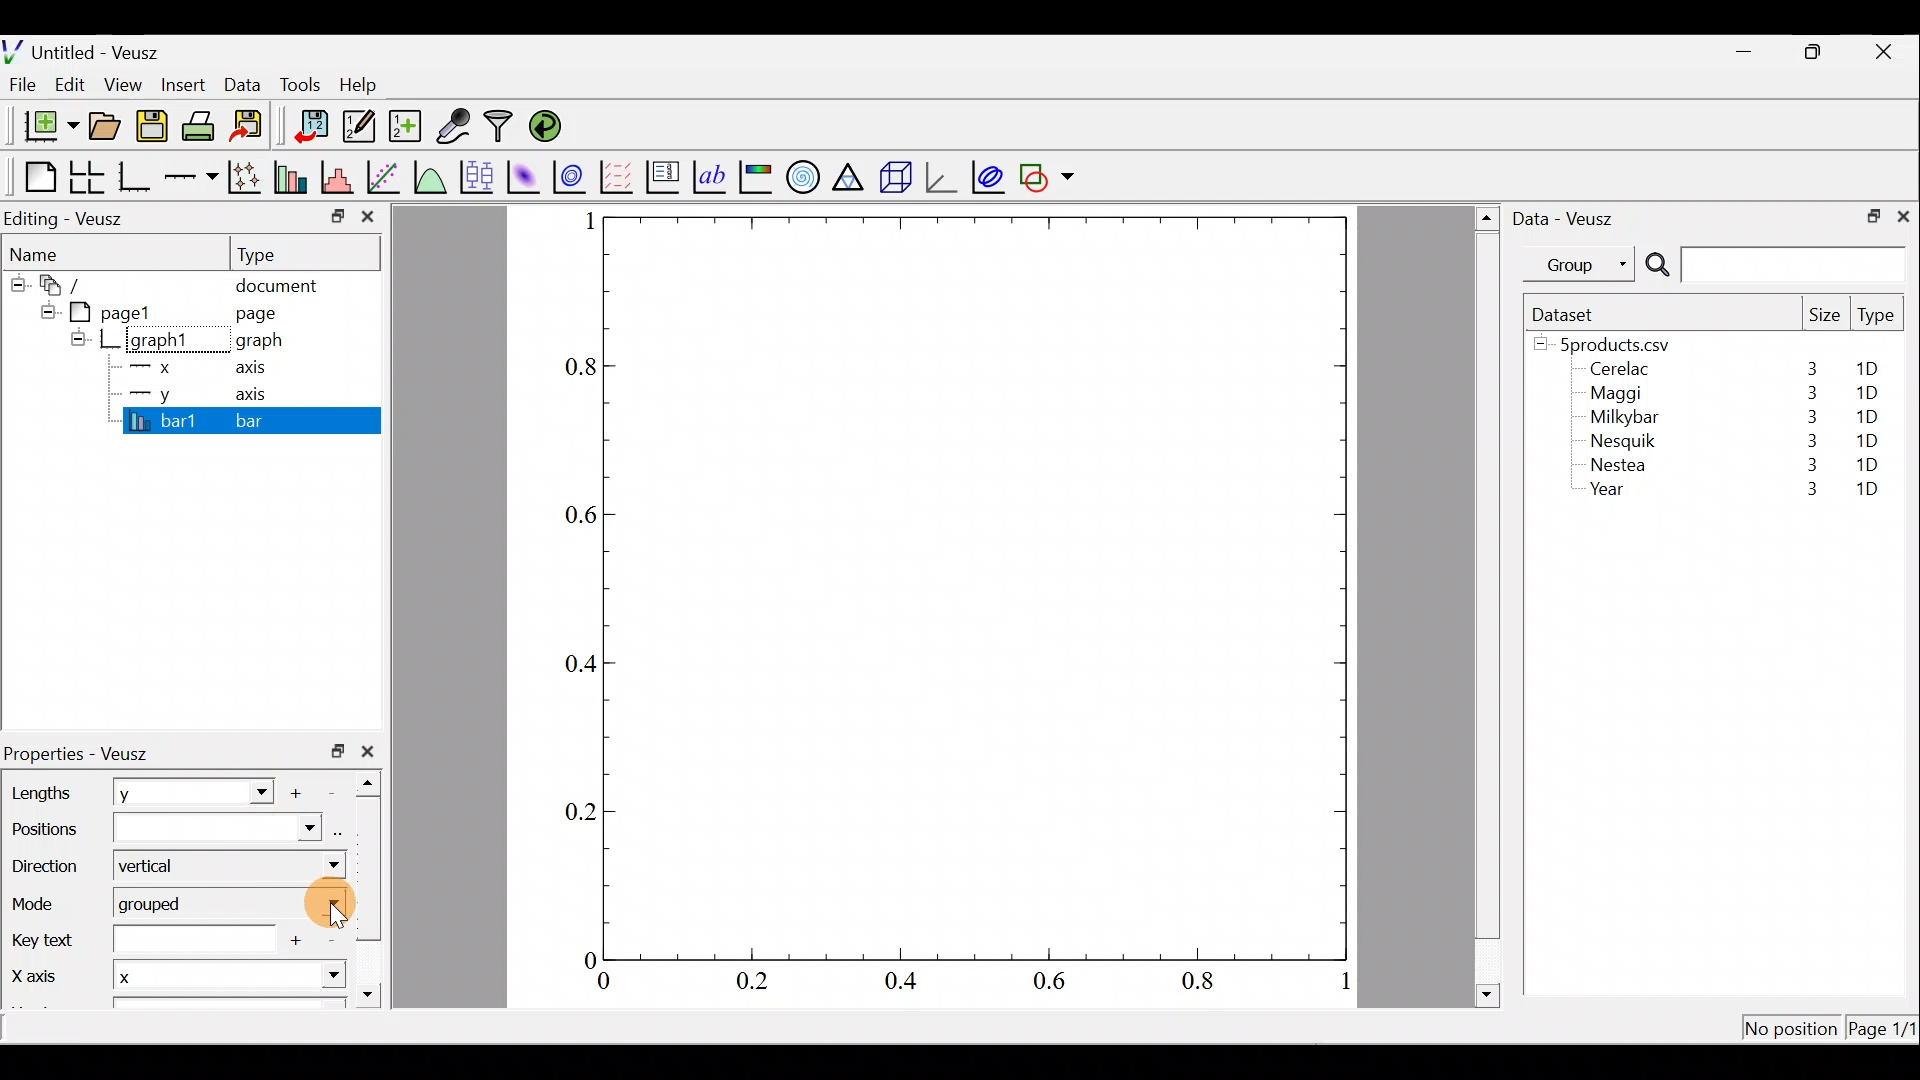 The image size is (1920, 1080). I want to click on bar1, so click(163, 420).